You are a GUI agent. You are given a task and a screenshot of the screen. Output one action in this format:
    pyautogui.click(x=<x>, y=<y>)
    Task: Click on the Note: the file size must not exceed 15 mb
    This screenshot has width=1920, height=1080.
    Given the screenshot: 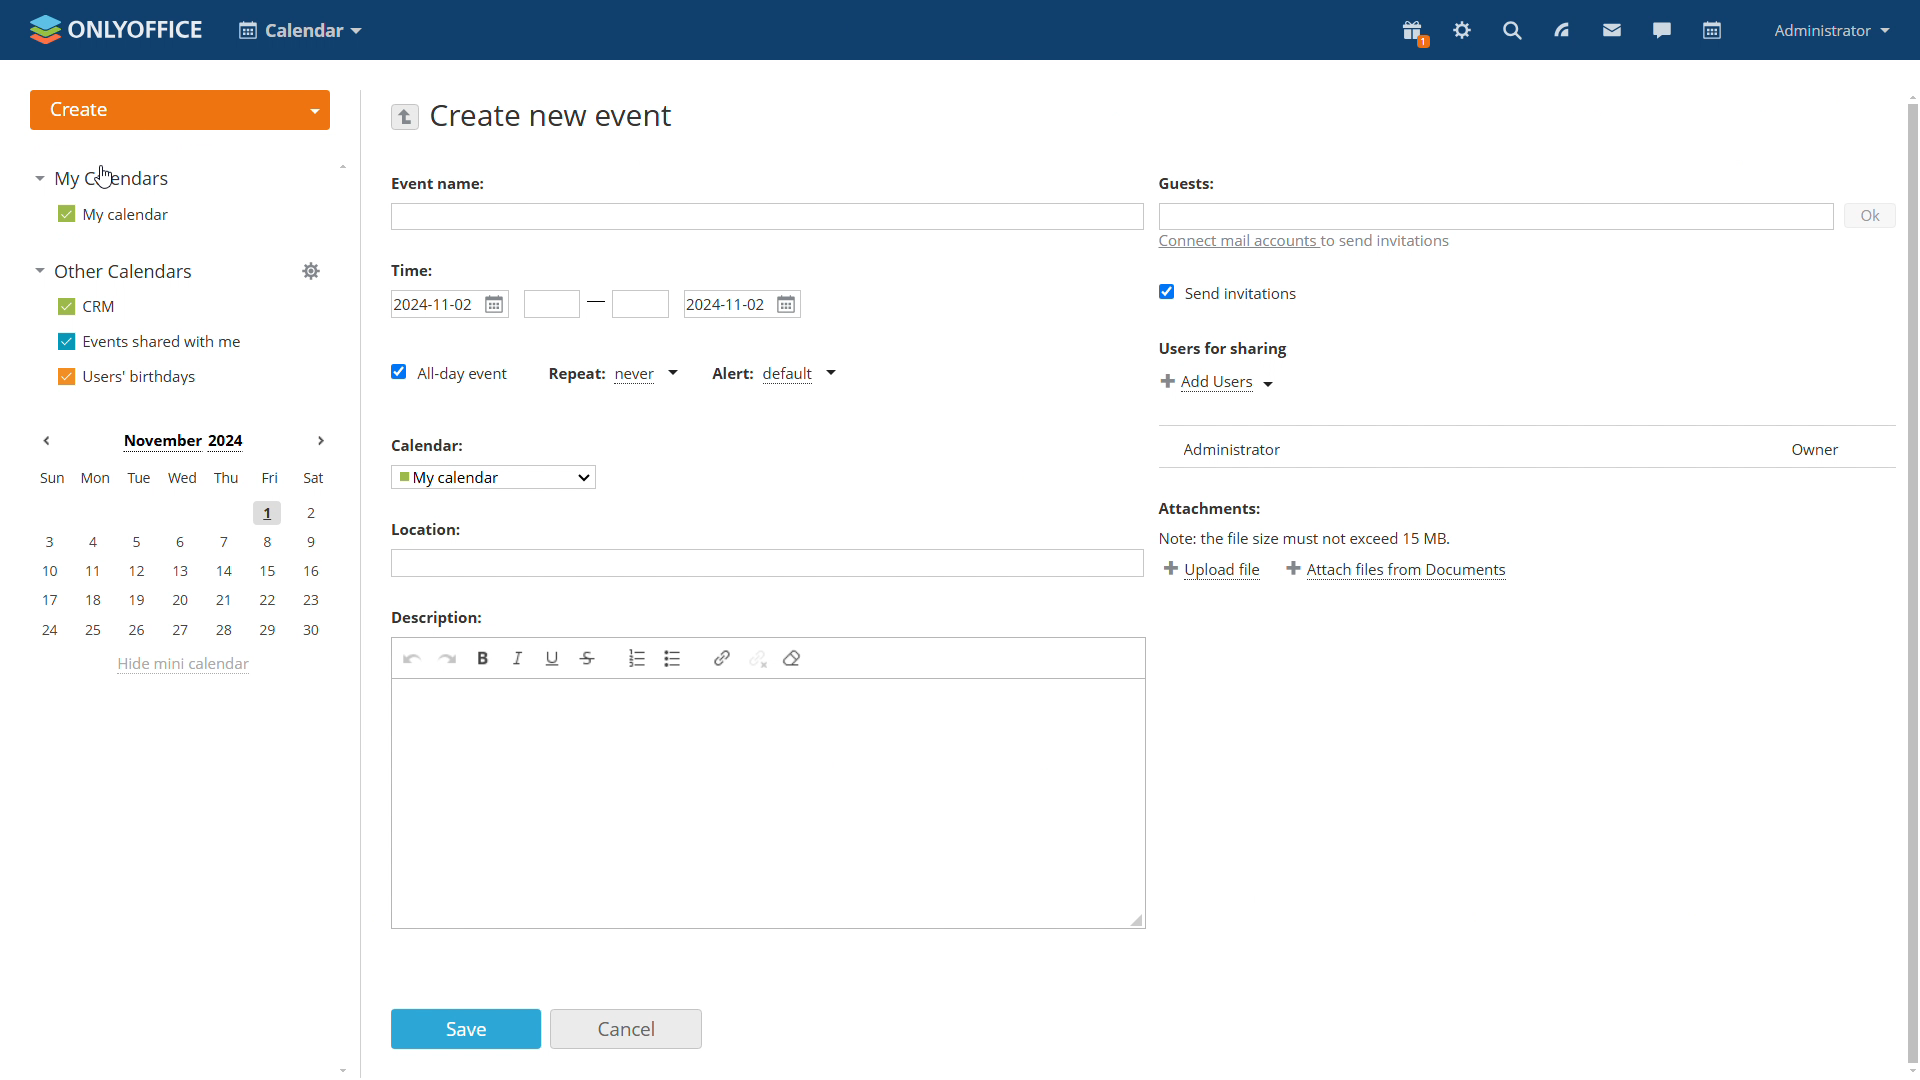 What is the action you would take?
    pyautogui.click(x=1306, y=538)
    